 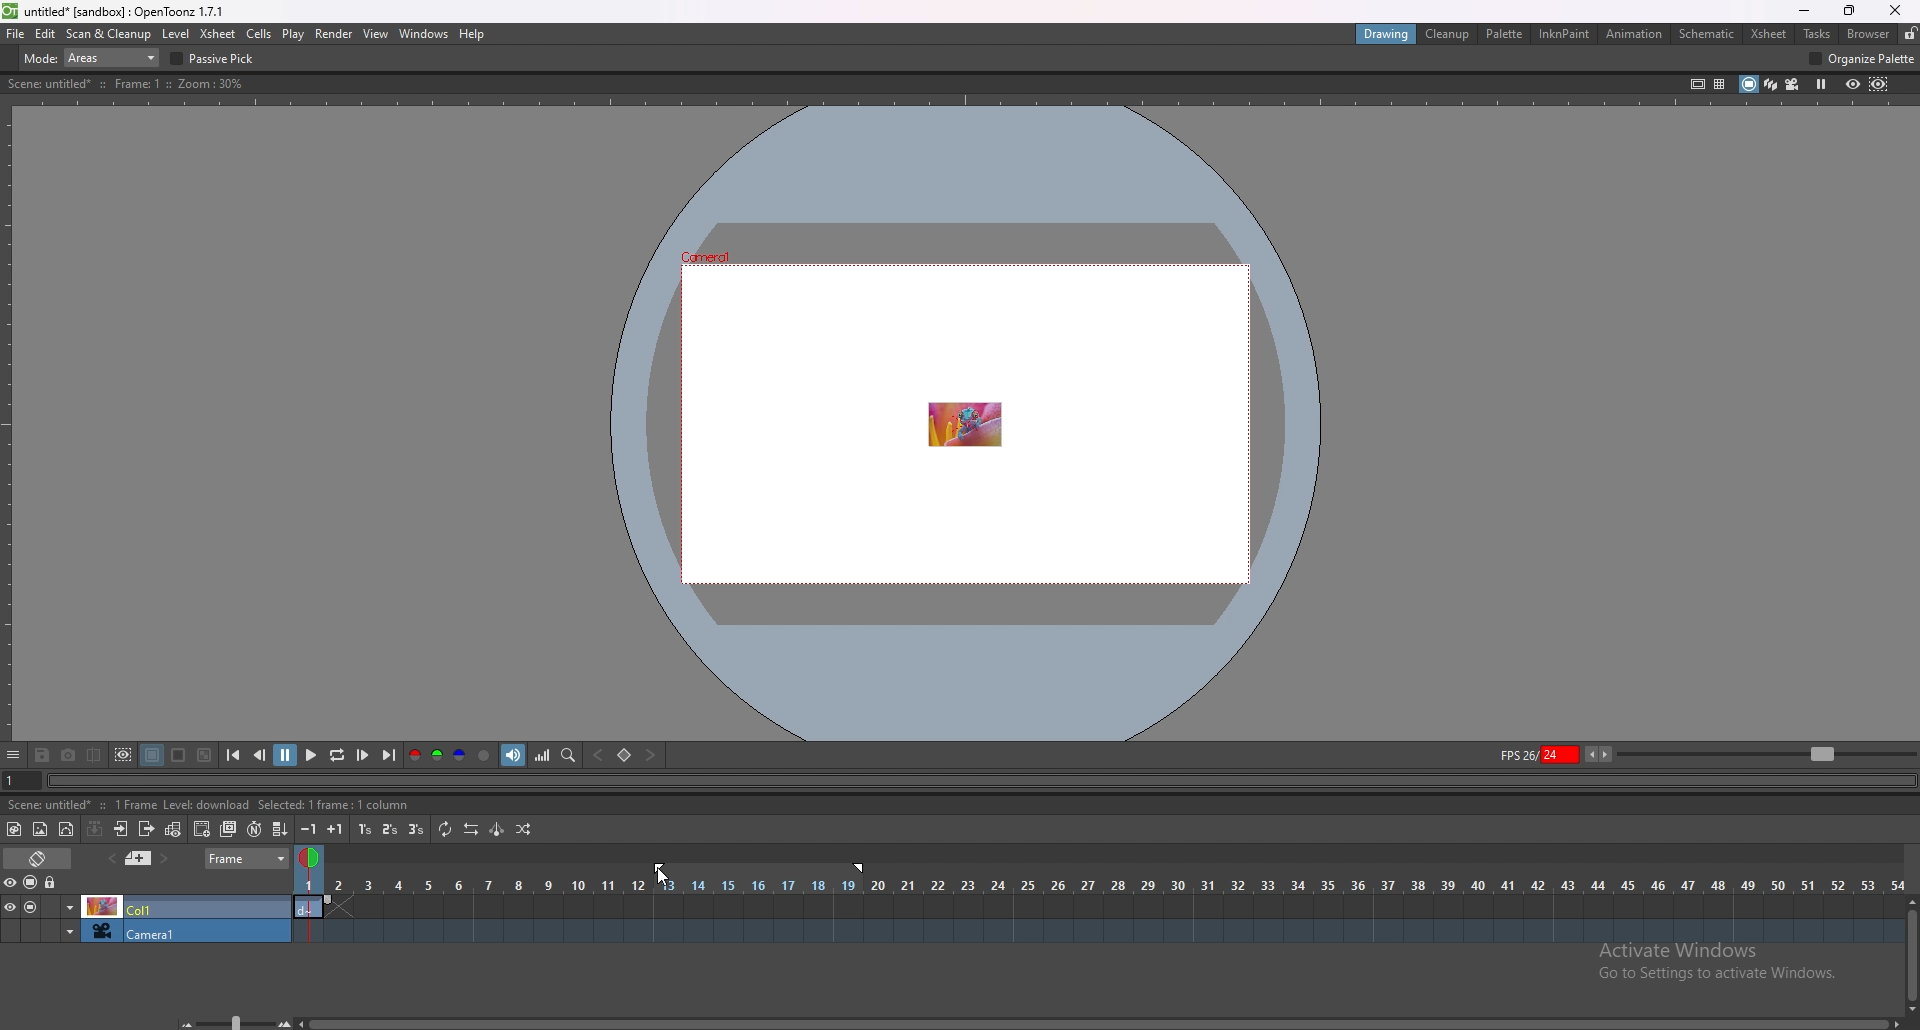 I want to click on current frame, so click(x=17, y=784).